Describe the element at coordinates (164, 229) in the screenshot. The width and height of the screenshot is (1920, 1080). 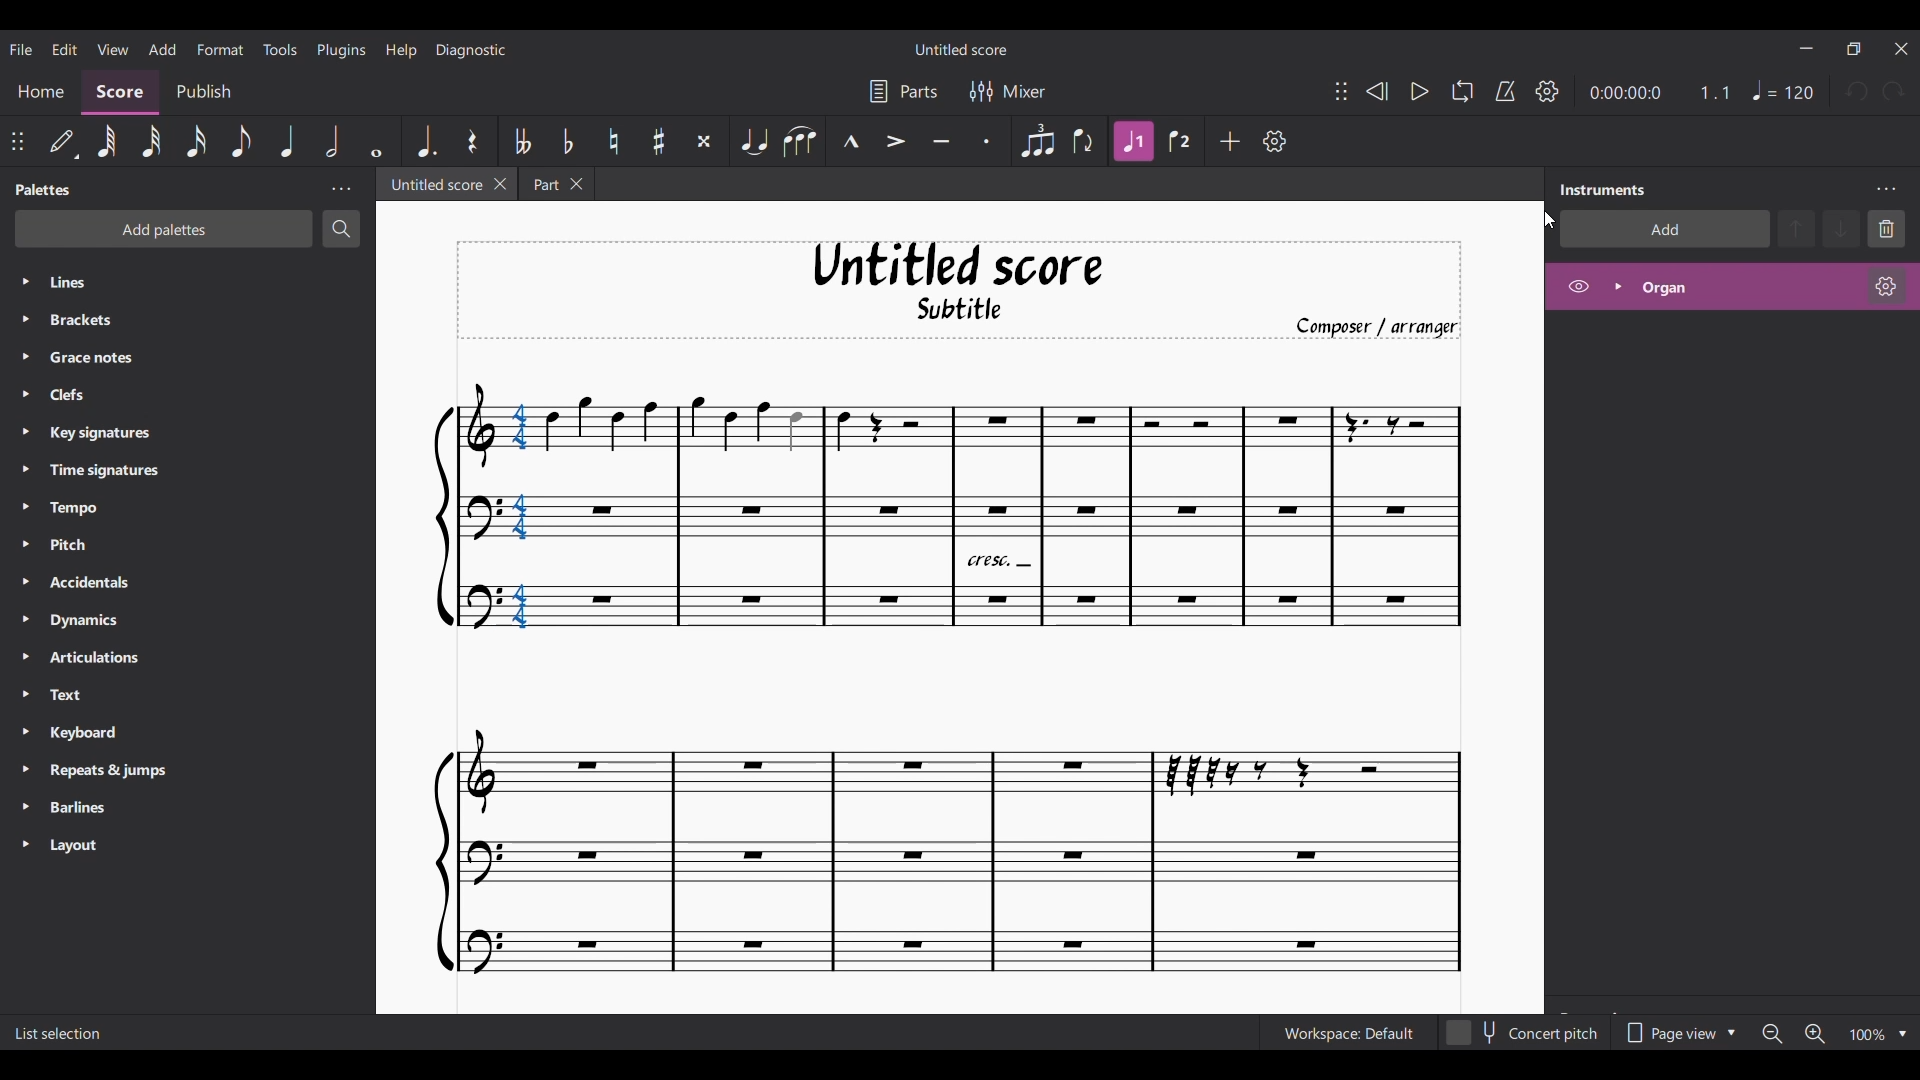
I see `Add palette` at that location.